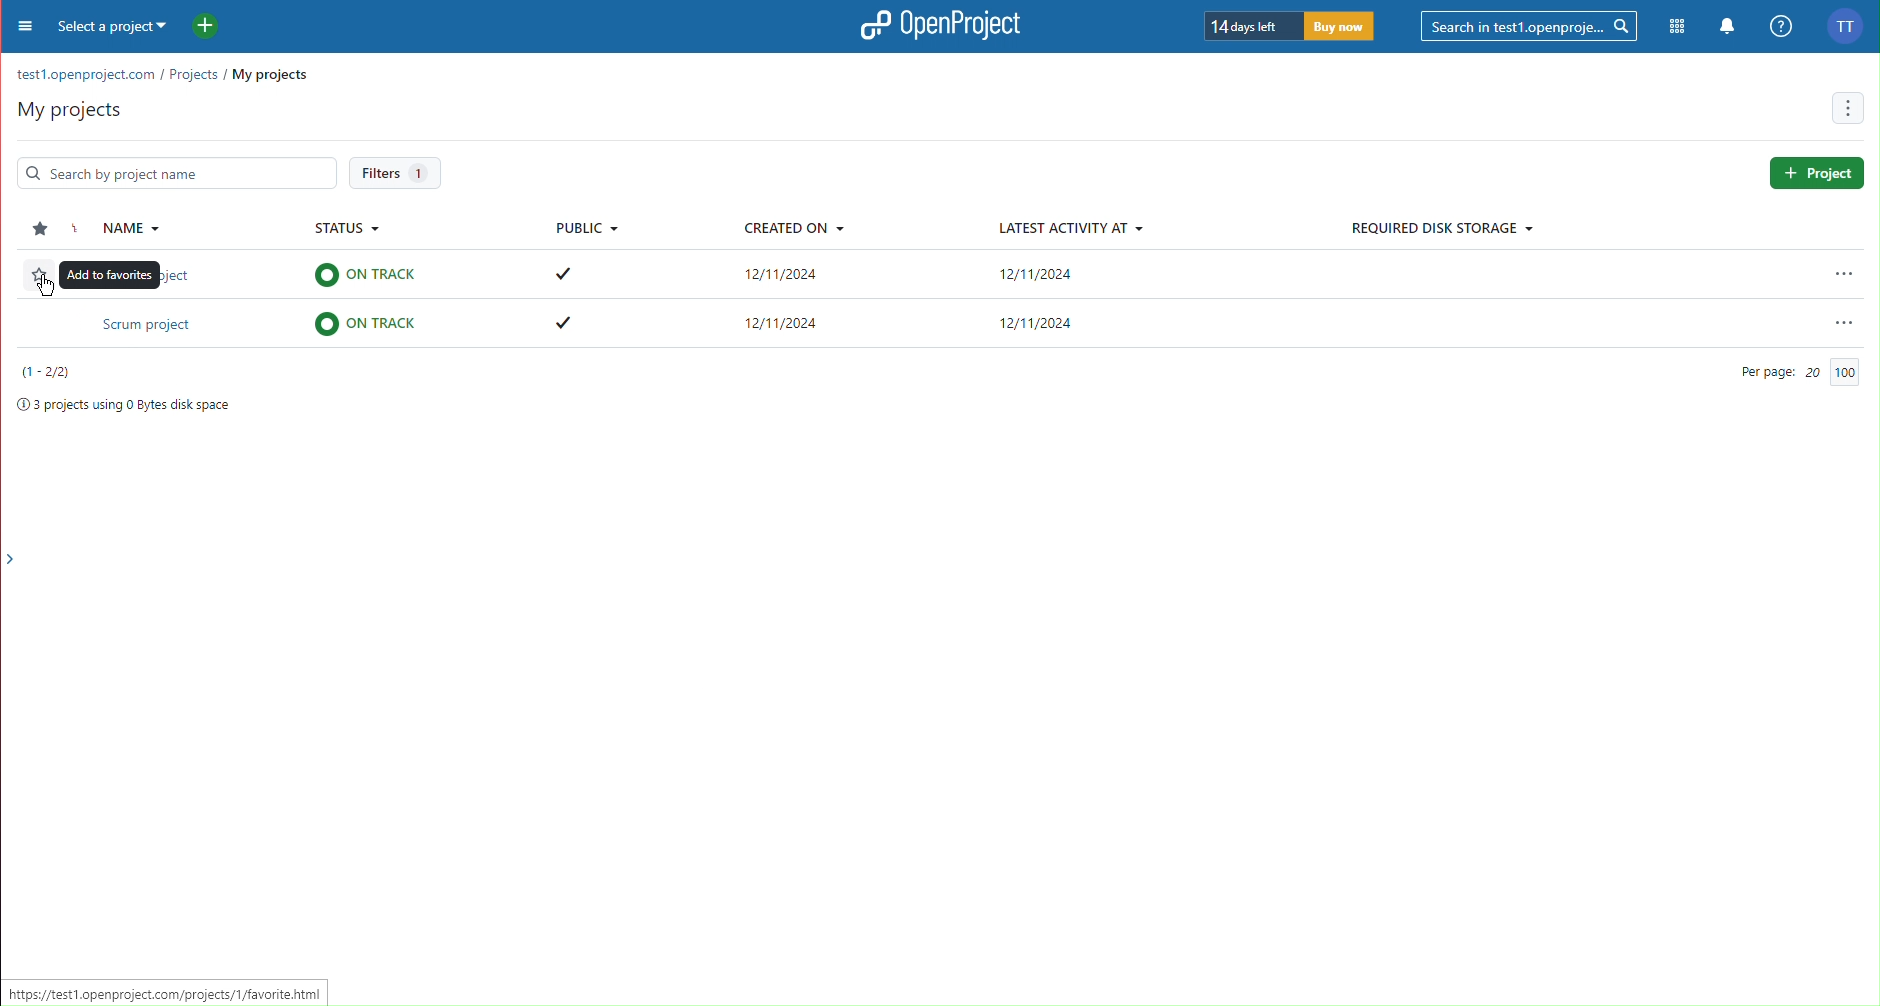 Image resolution: width=1880 pixels, height=1006 pixels. Describe the element at coordinates (115, 29) in the screenshot. I see `Select a project` at that location.